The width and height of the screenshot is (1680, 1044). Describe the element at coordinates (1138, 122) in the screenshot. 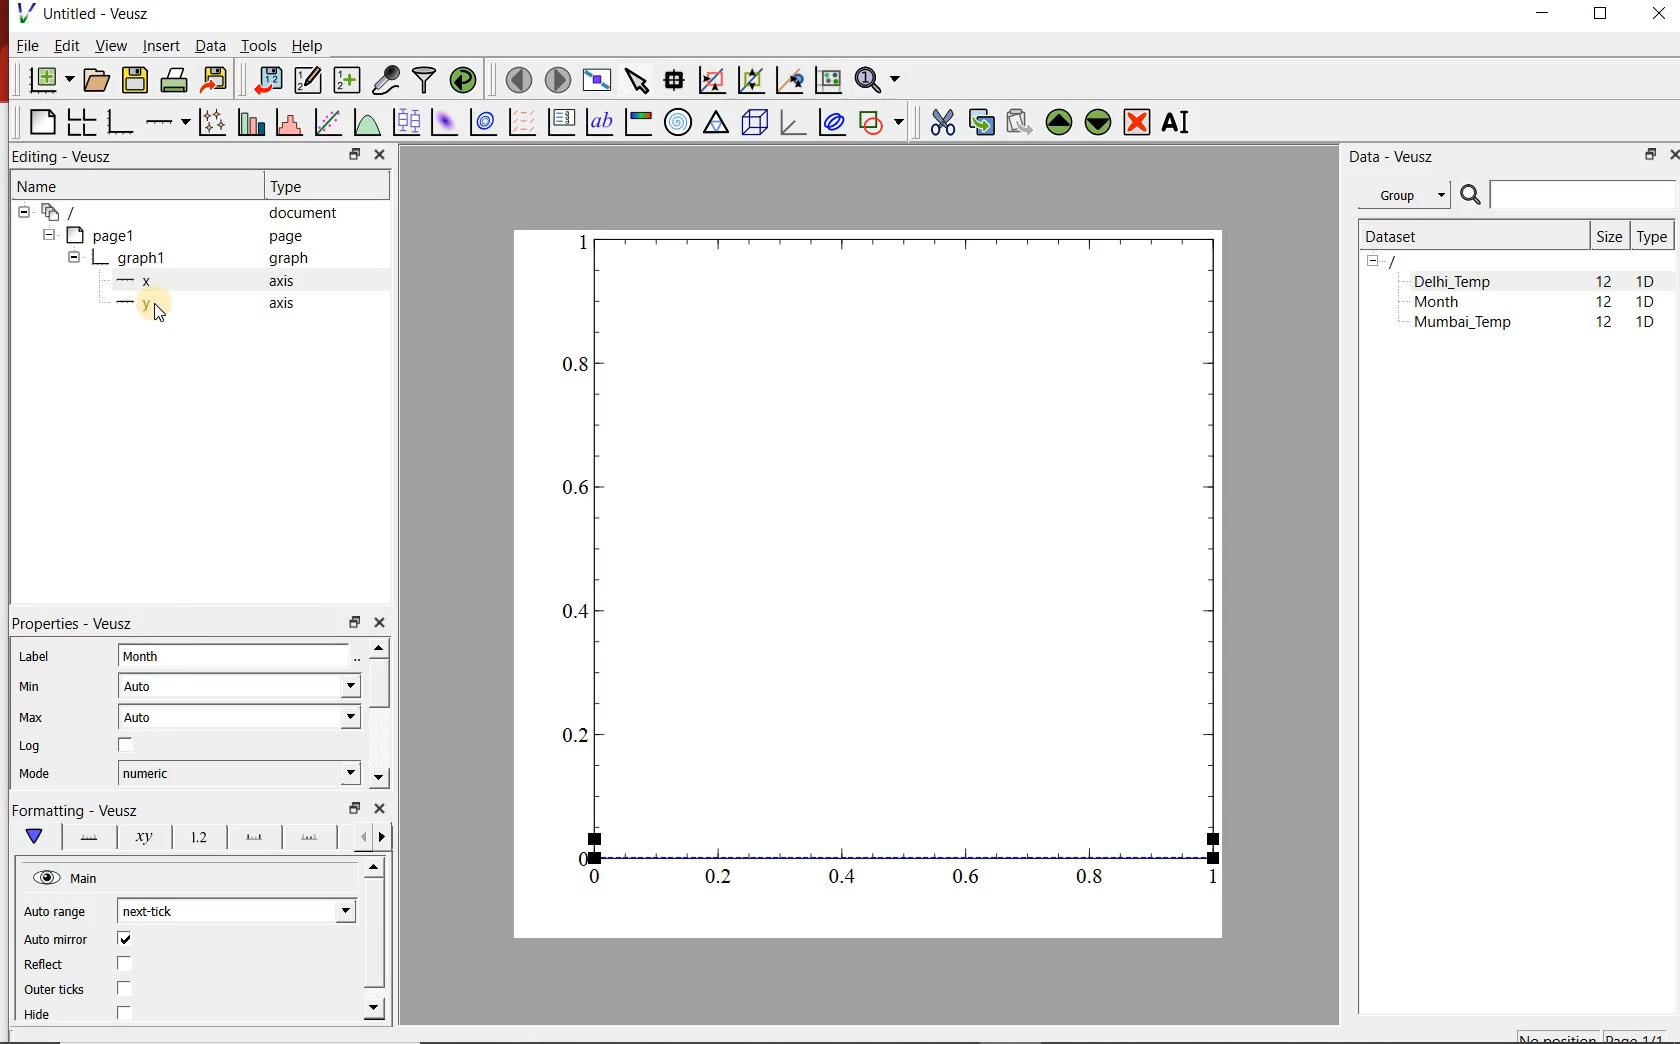

I see `remove the selected widgets` at that location.